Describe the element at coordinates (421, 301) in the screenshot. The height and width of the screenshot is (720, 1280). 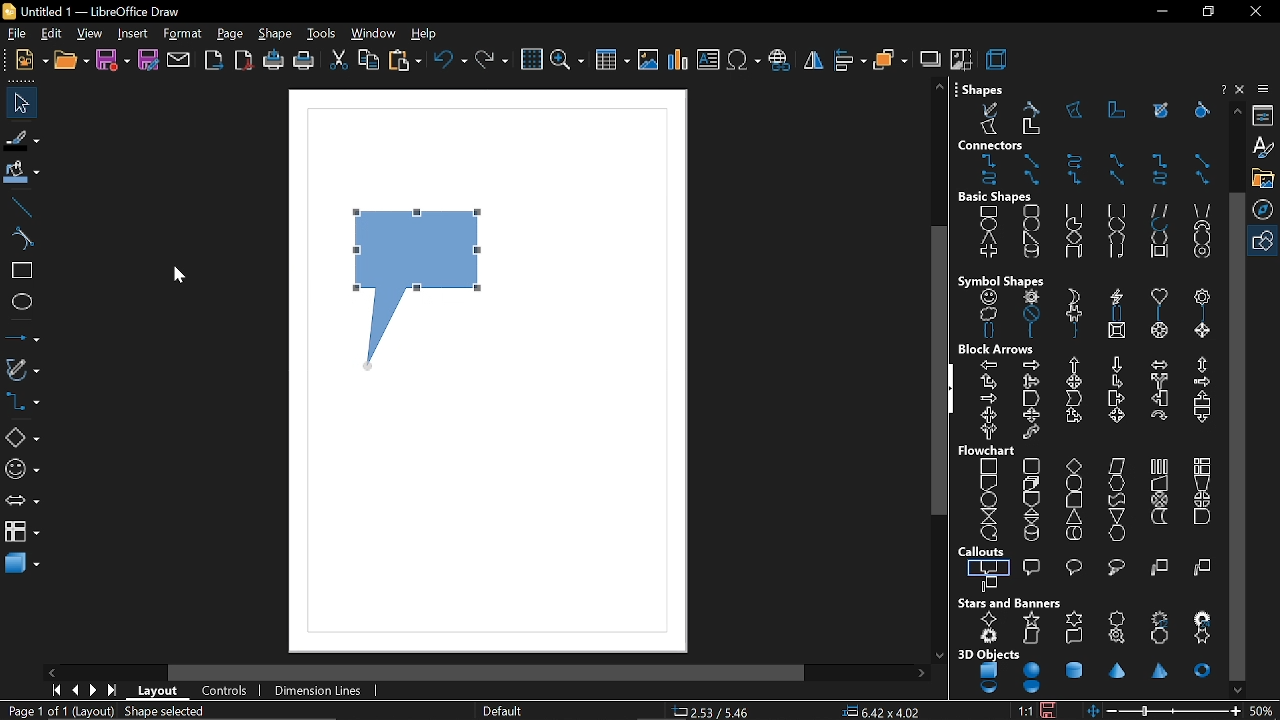
I see `Pointed callout shape added` at that location.